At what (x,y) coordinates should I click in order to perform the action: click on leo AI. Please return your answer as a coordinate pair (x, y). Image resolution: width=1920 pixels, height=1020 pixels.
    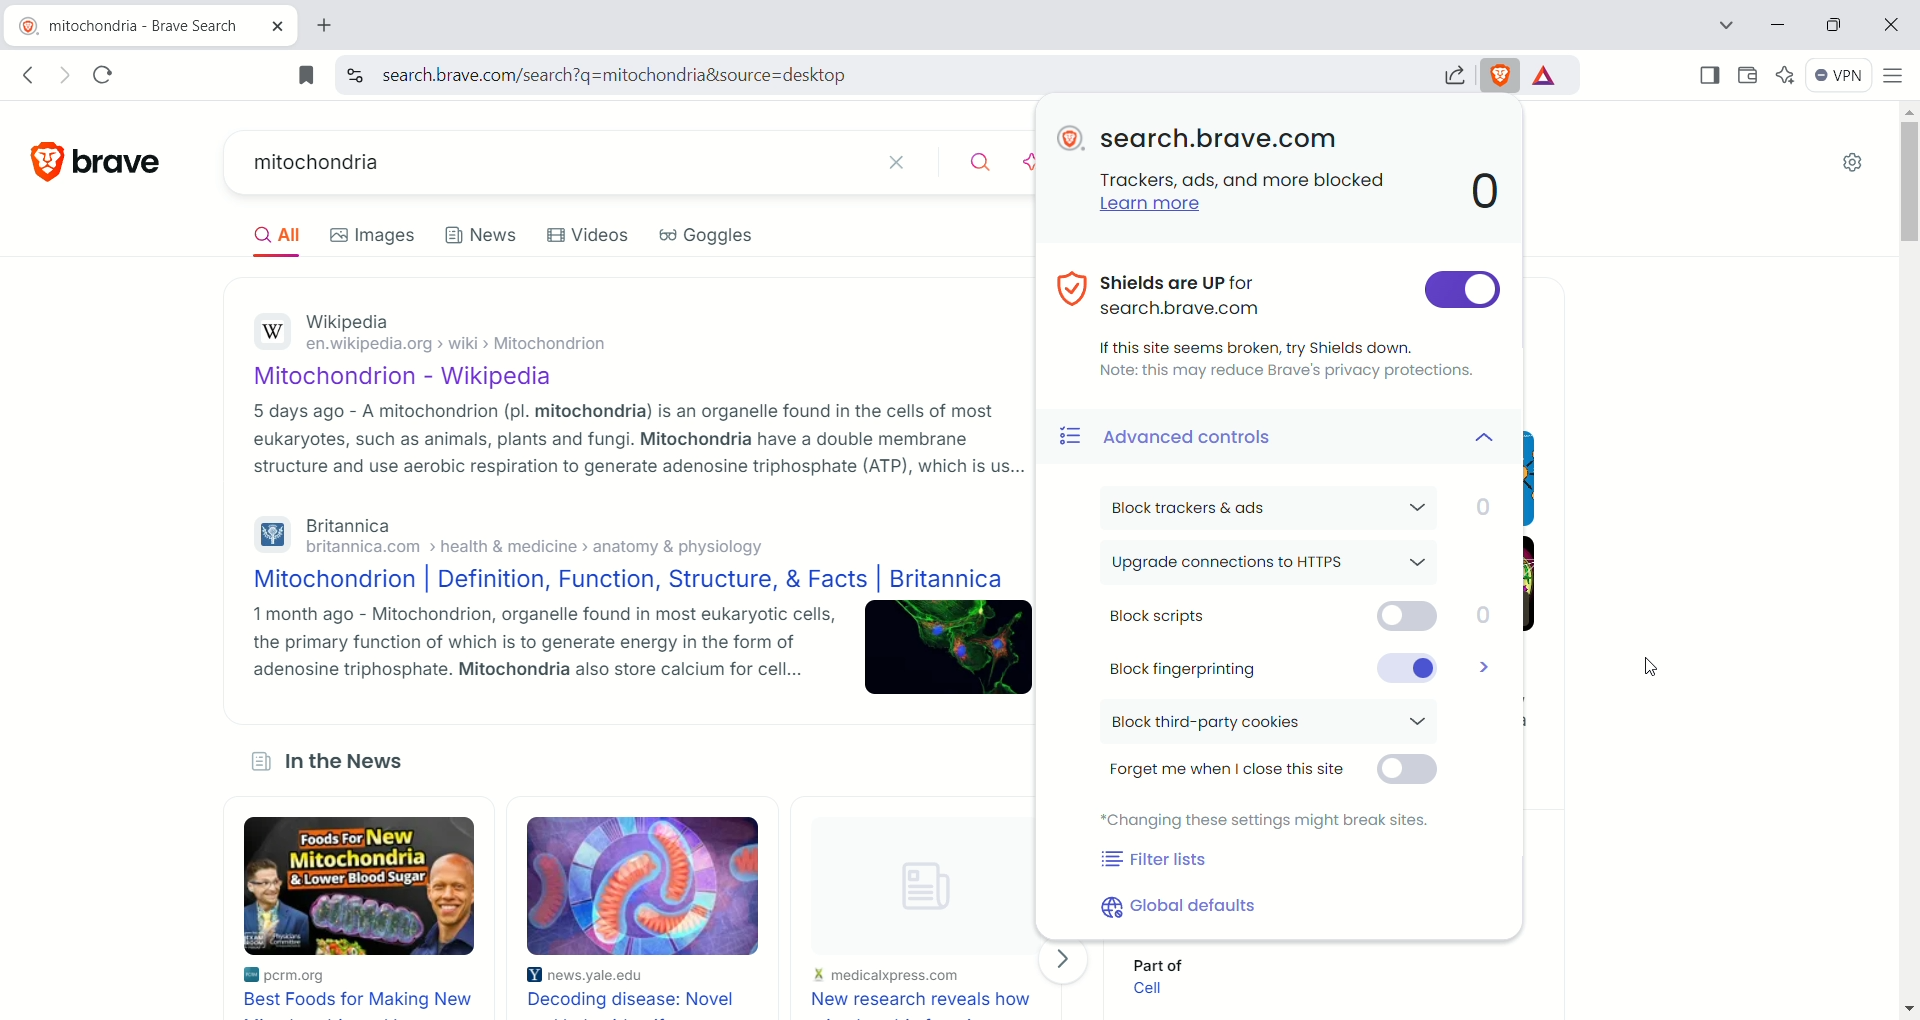
    Looking at the image, I should click on (1787, 74).